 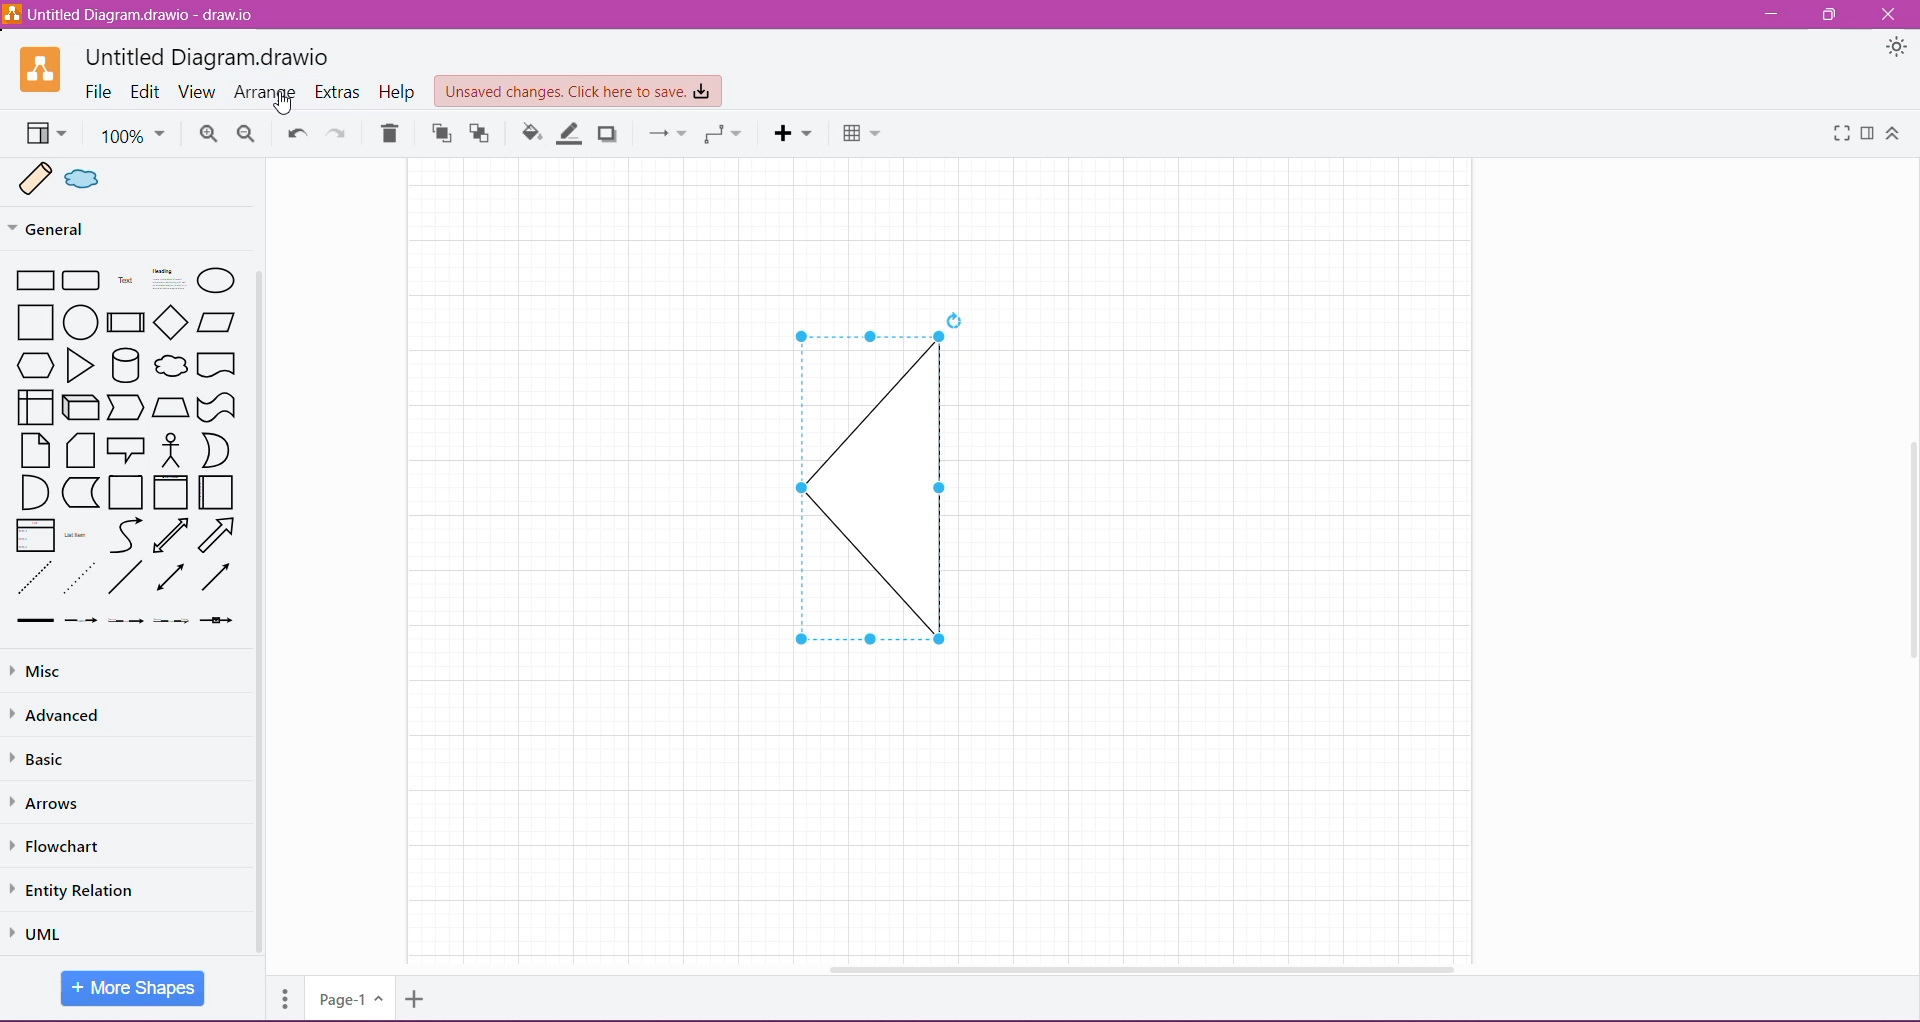 I want to click on Delete, so click(x=391, y=134).